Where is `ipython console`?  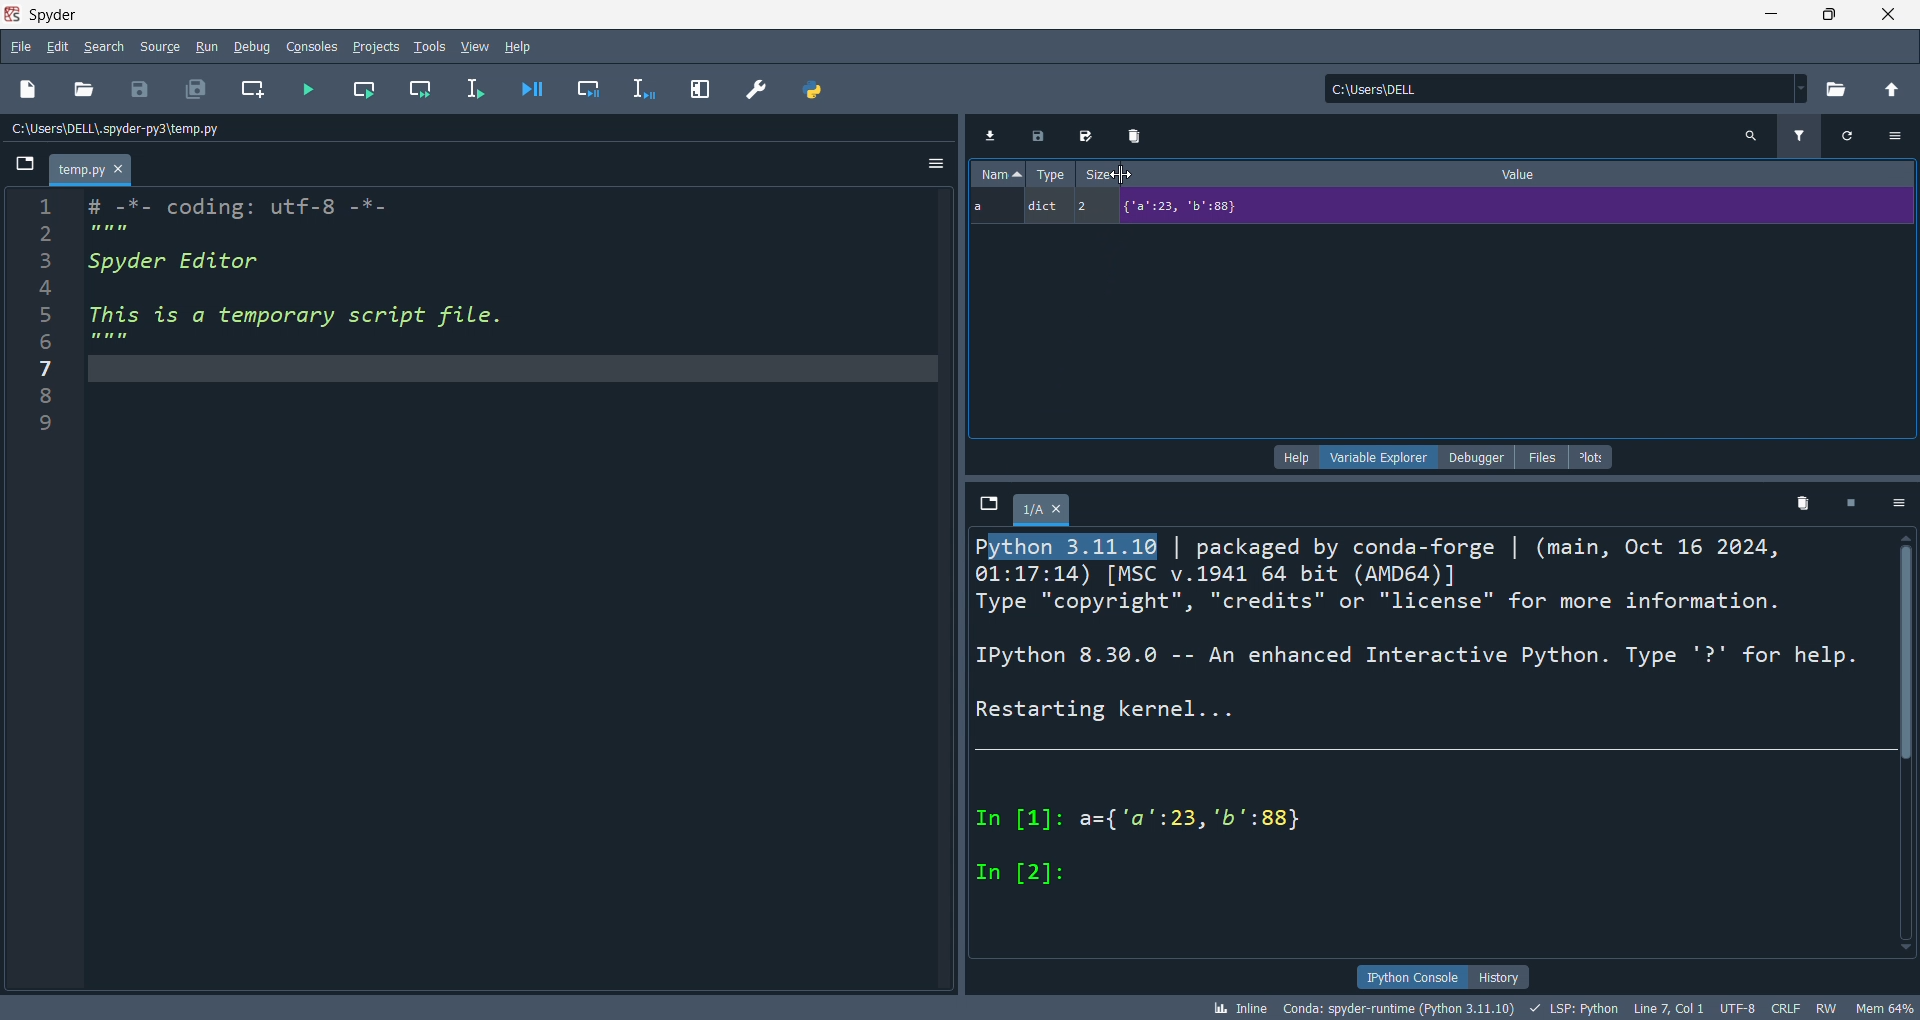
ipython console is located at coordinates (1408, 977).